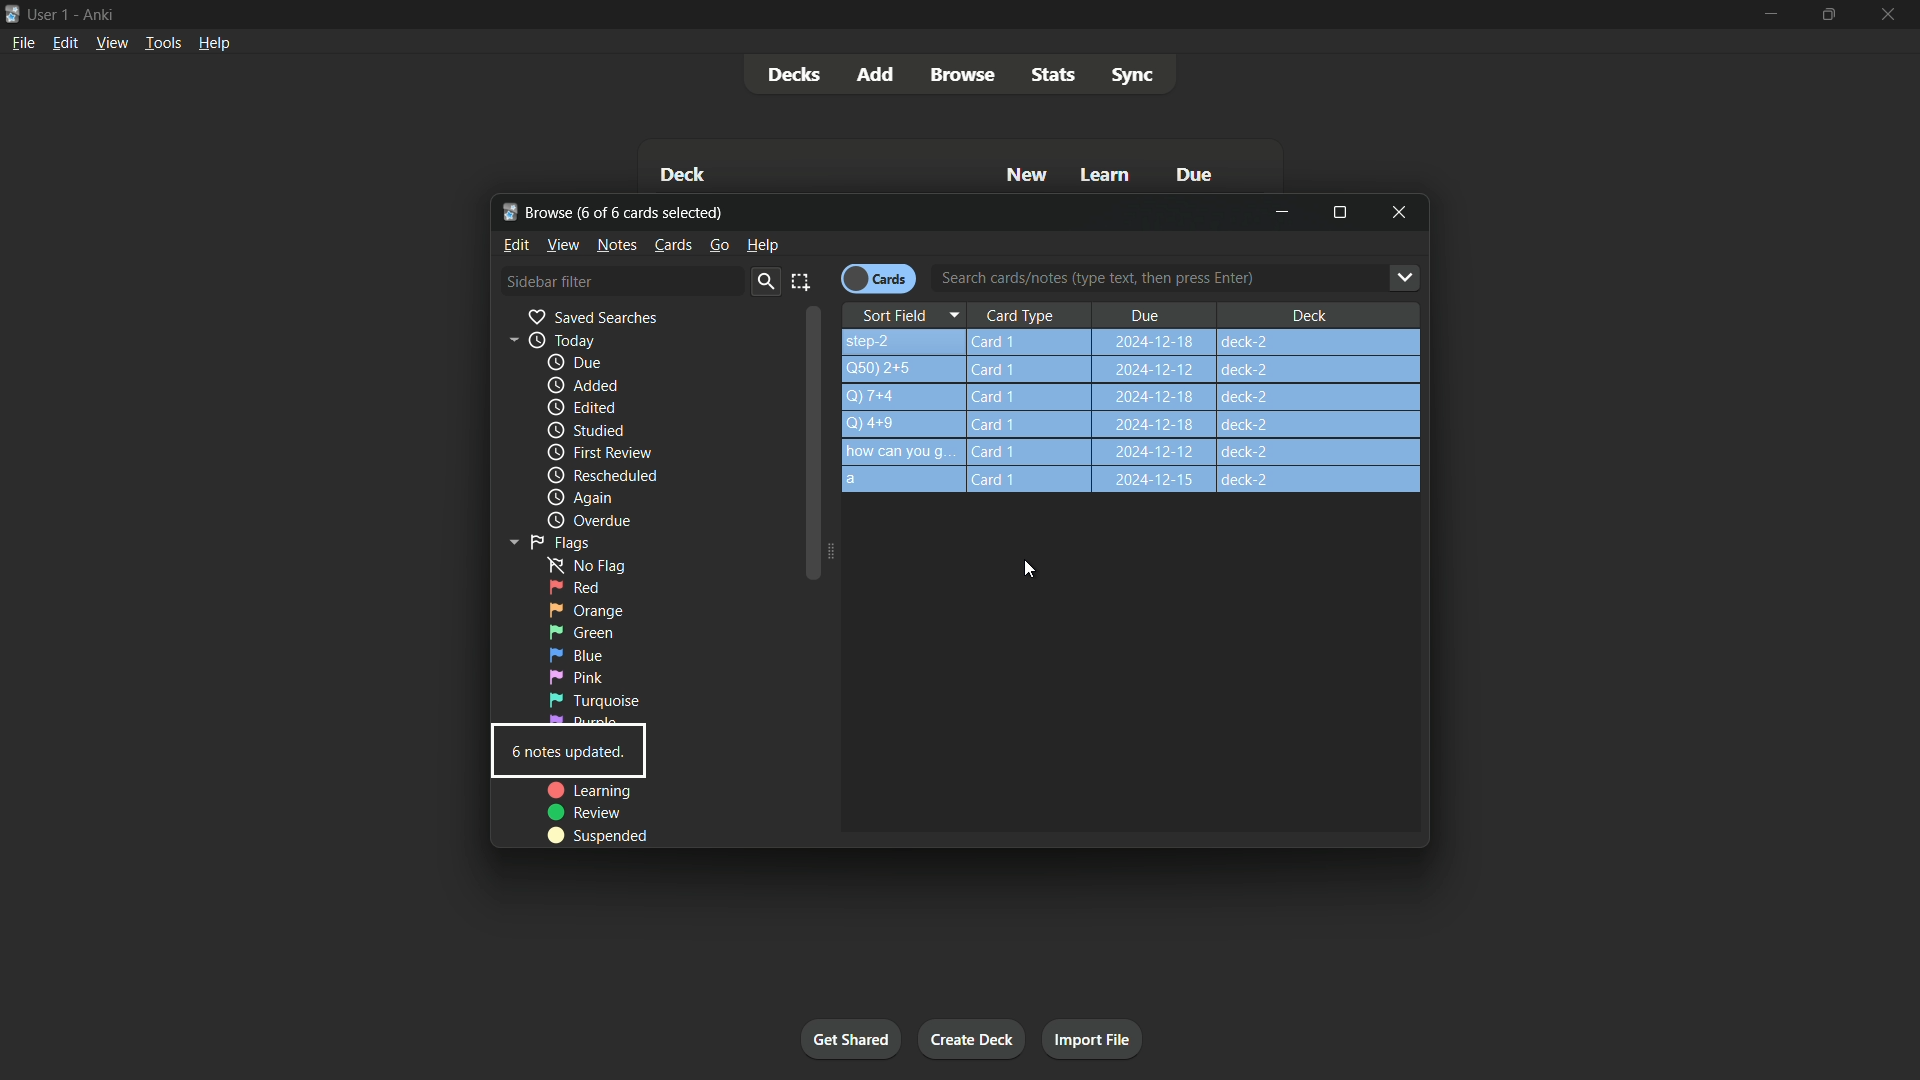 This screenshot has width=1920, height=1080. What do you see at coordinates (585, 431) in the screenshot?
I see `Studied` at bounding box center [585, 431].